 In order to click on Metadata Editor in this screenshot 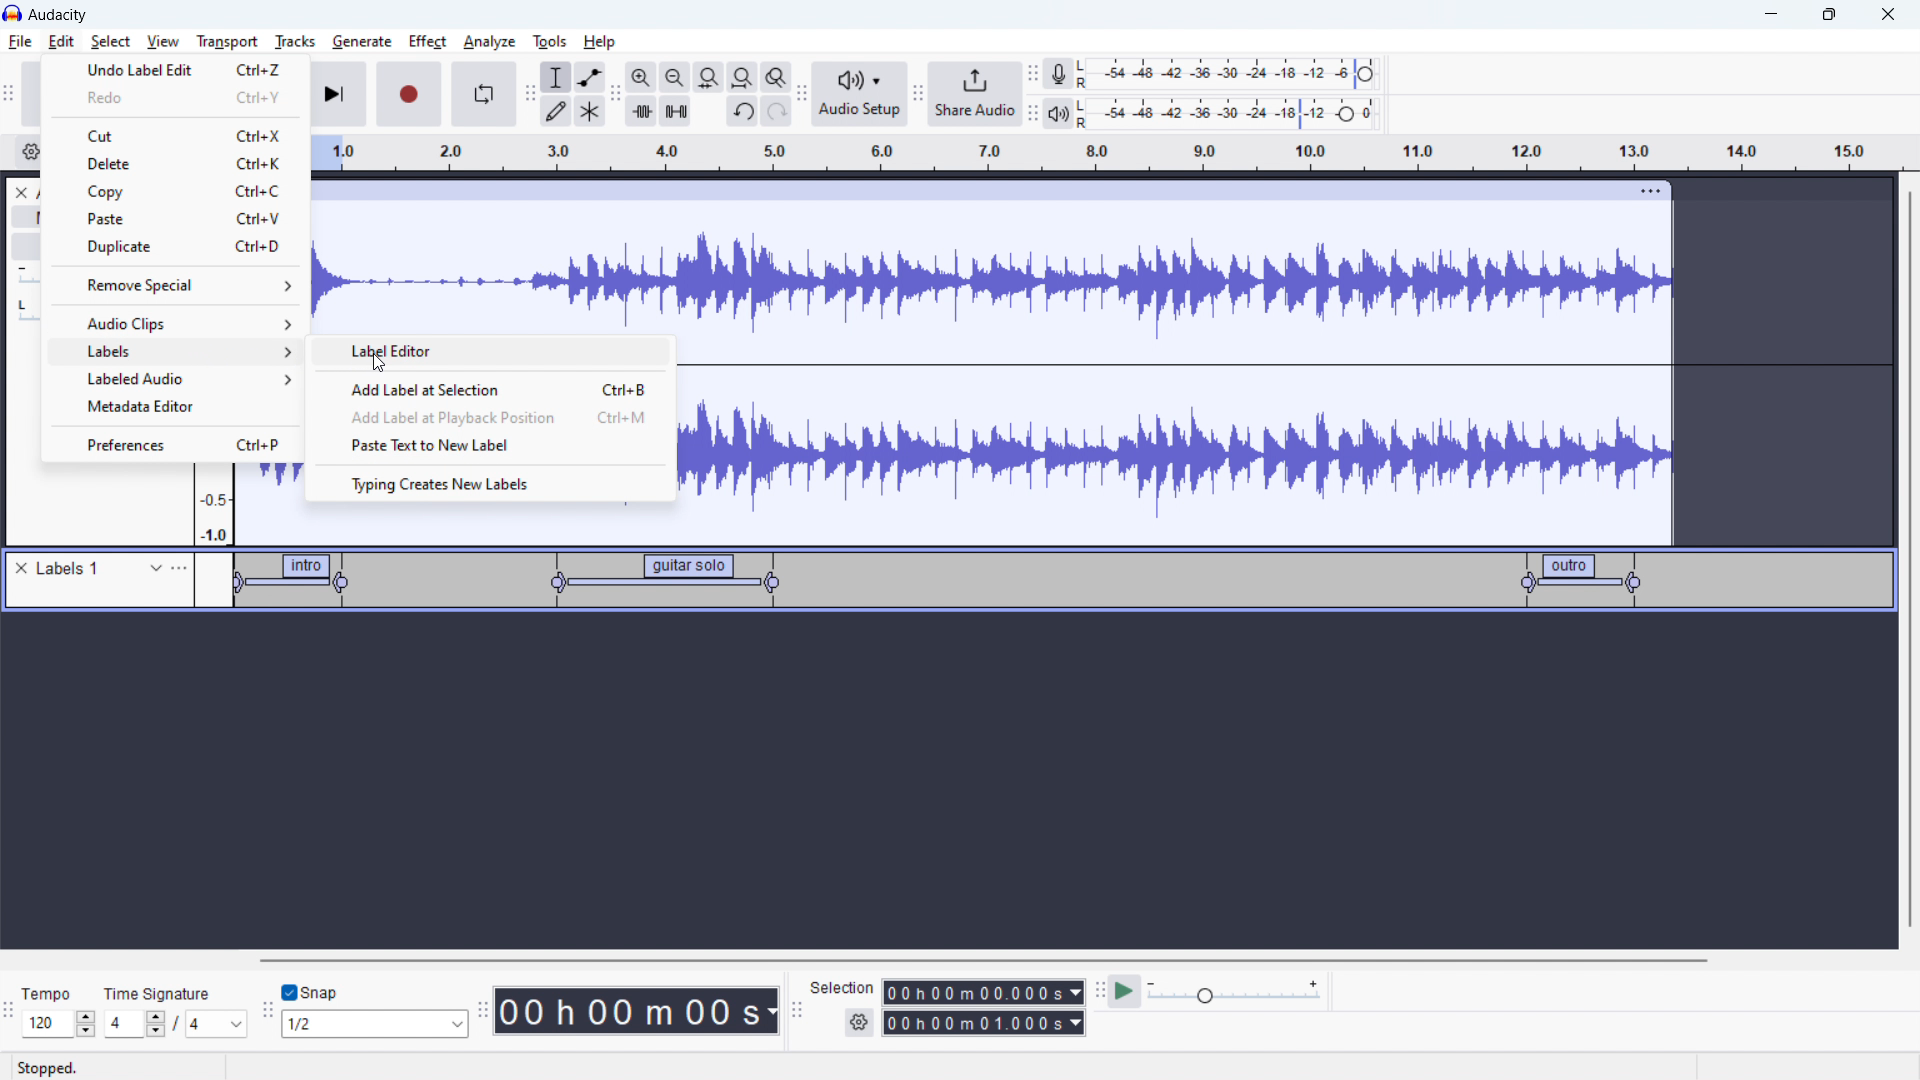, I will do `click(145, 406)`.